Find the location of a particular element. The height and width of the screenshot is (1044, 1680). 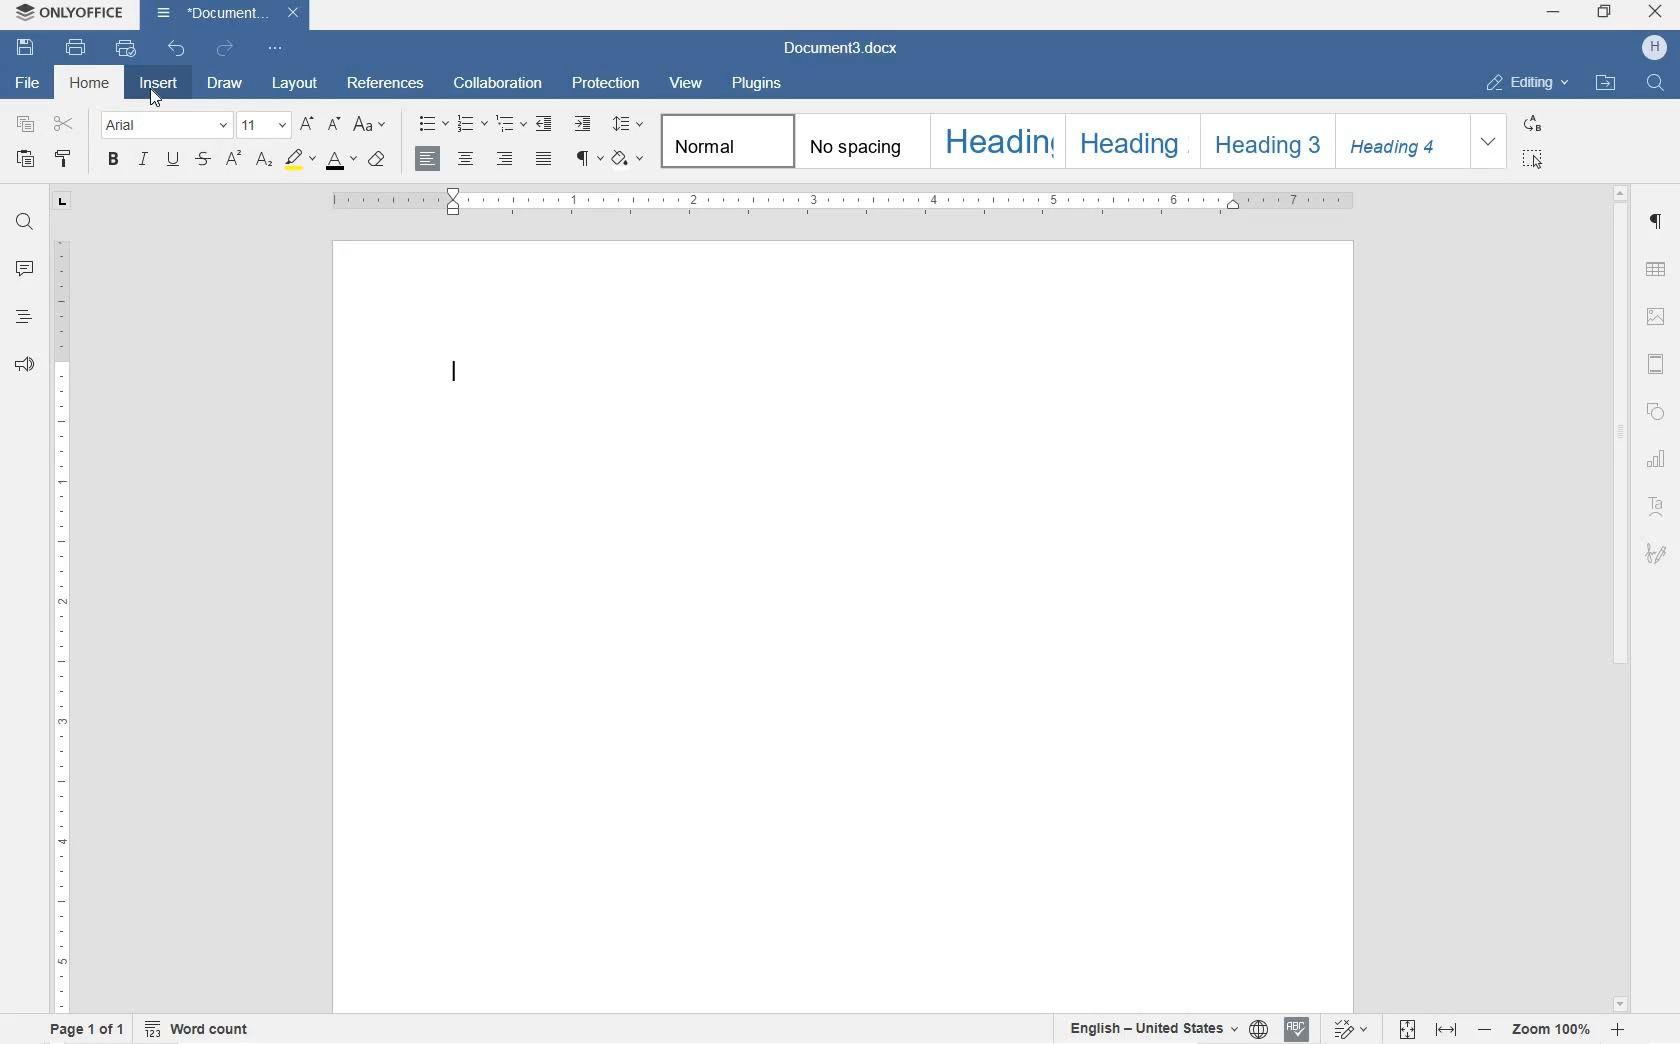

HEADING 3 is located at coordinates (1264, 141).